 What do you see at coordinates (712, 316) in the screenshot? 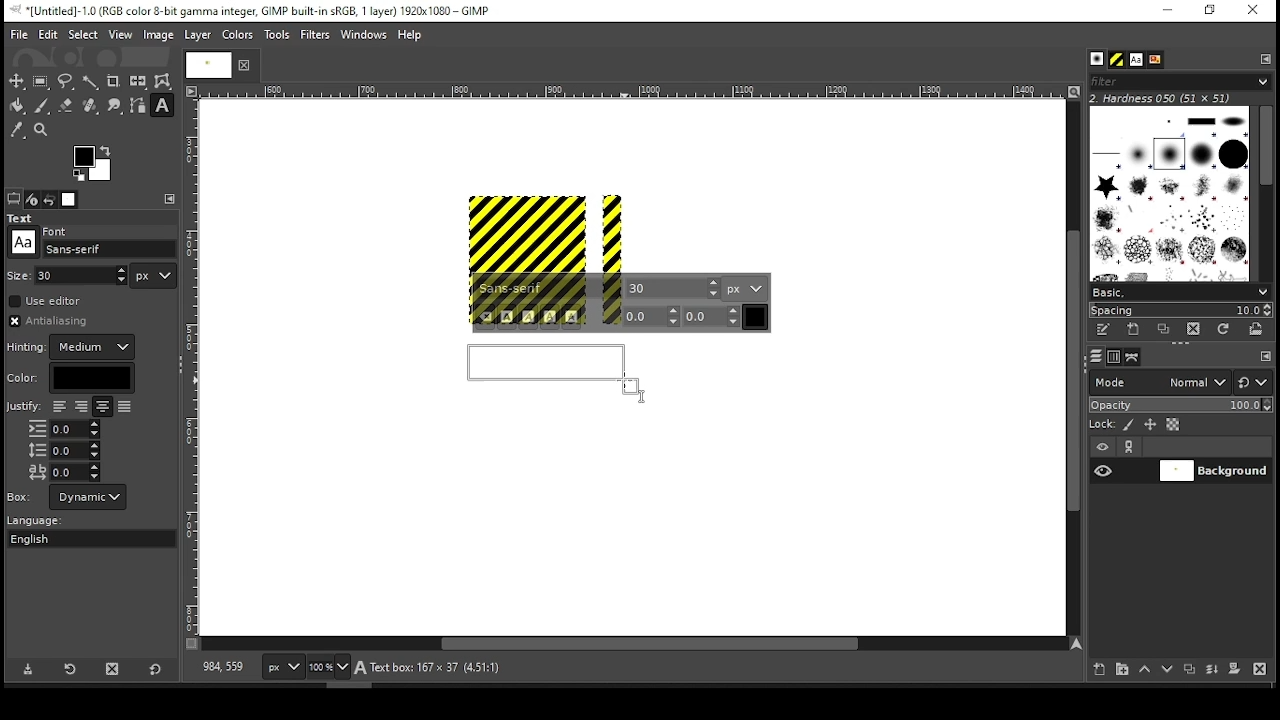
I see `change kerning of selected text` at bounding box center [712, 316].